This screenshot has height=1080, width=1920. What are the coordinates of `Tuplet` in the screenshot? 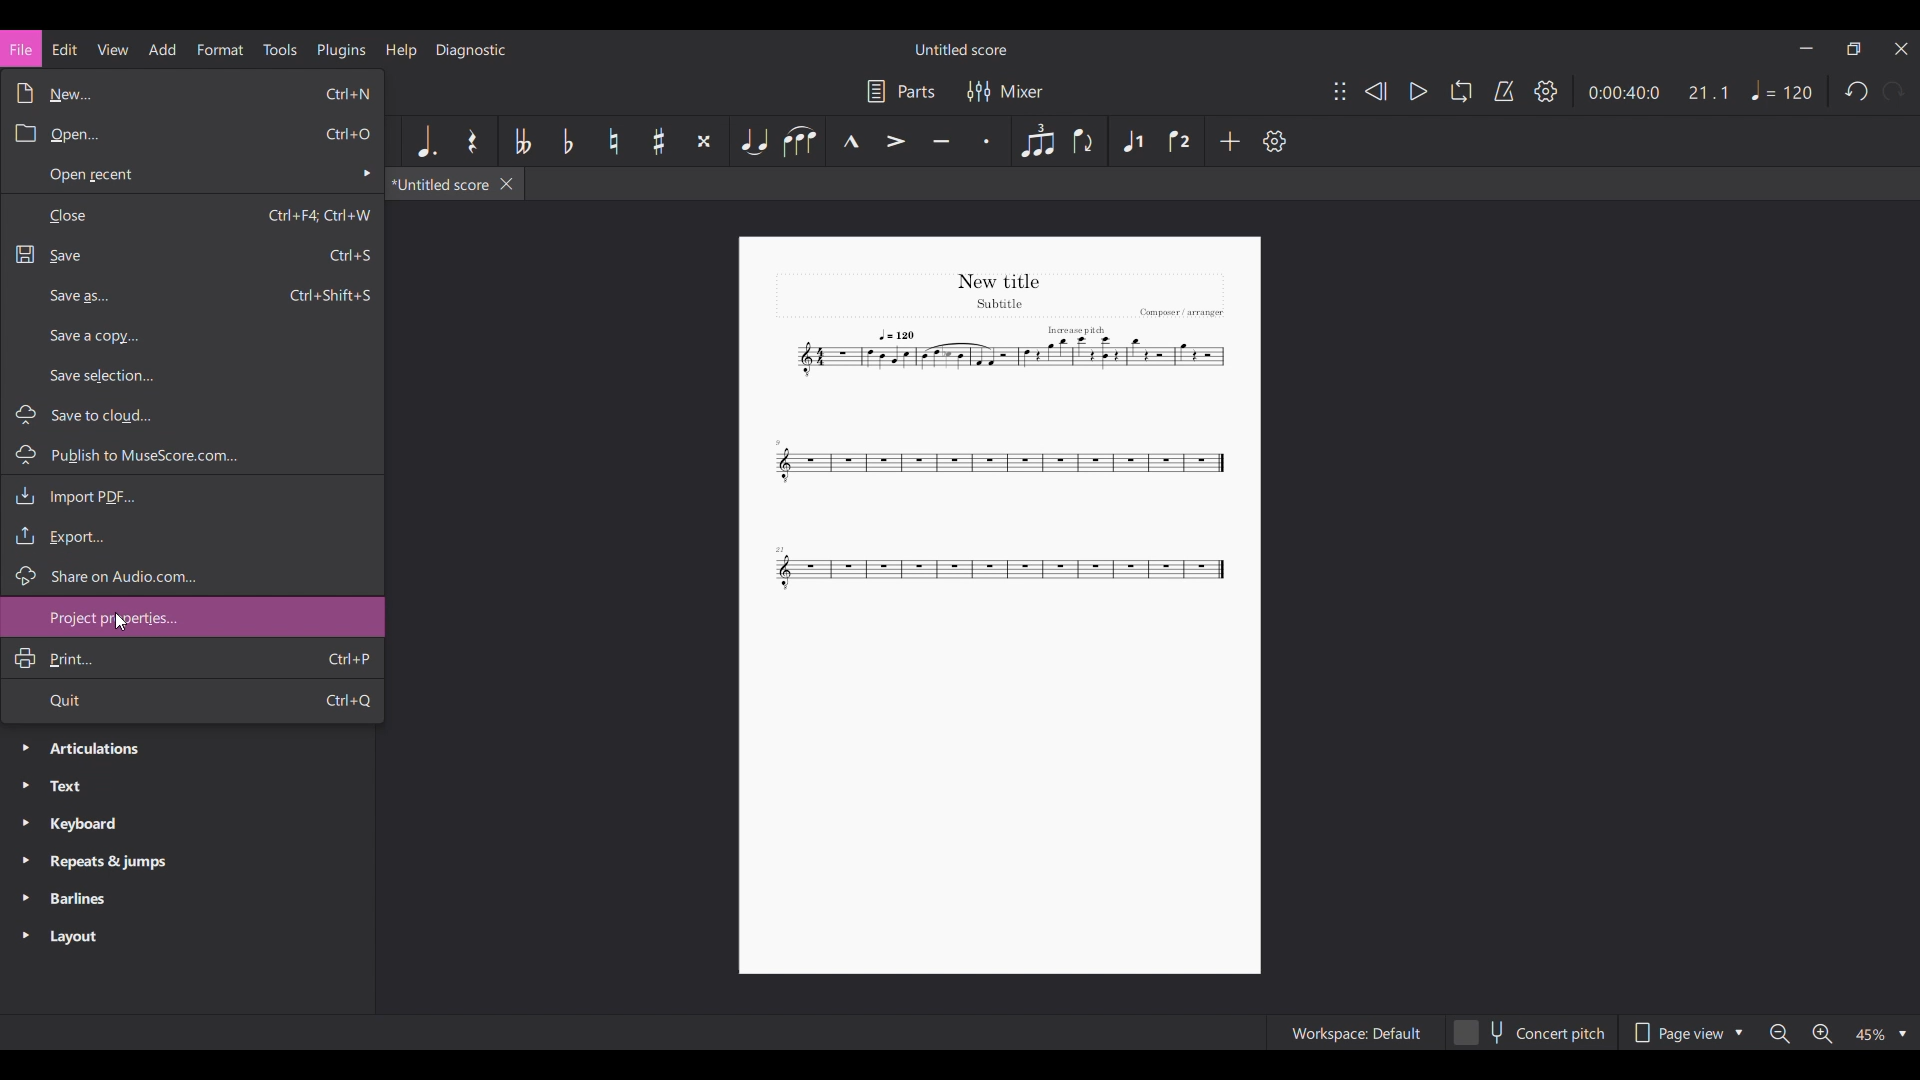 It's located at (1037, 141).